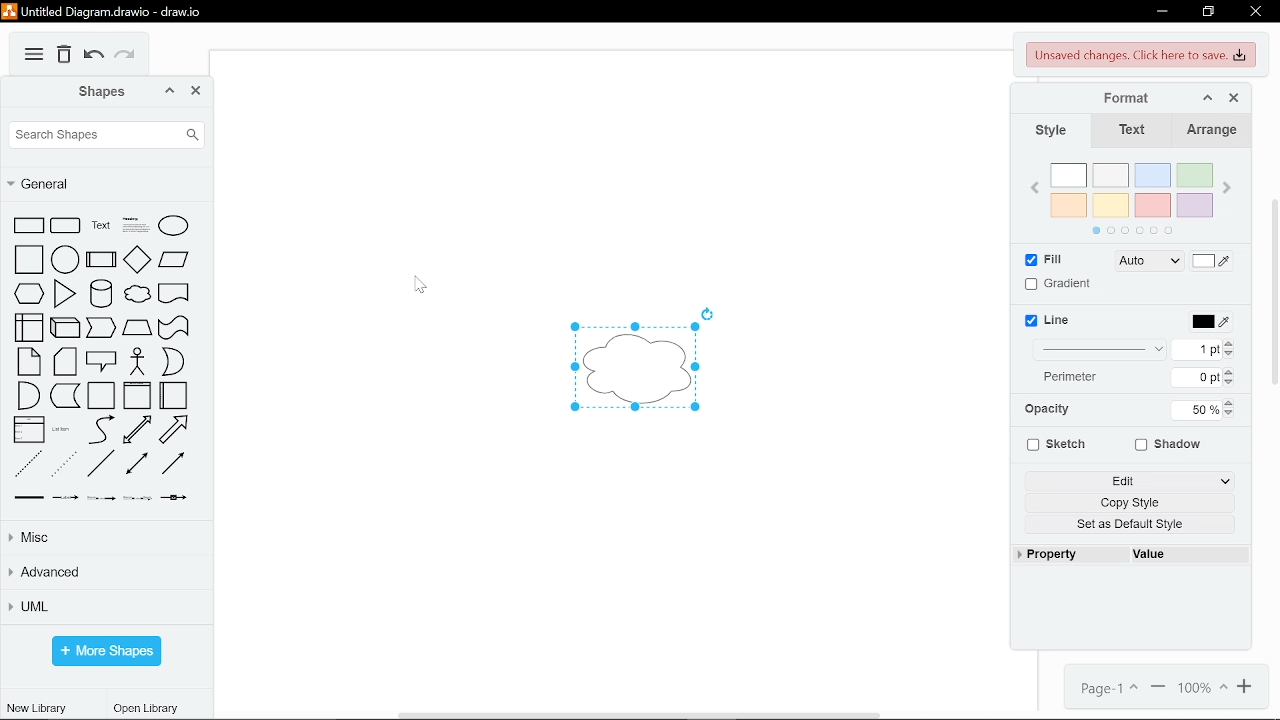 The width and height of the screenshot is (1280, 720). I want to click on card, so click(64, 362).